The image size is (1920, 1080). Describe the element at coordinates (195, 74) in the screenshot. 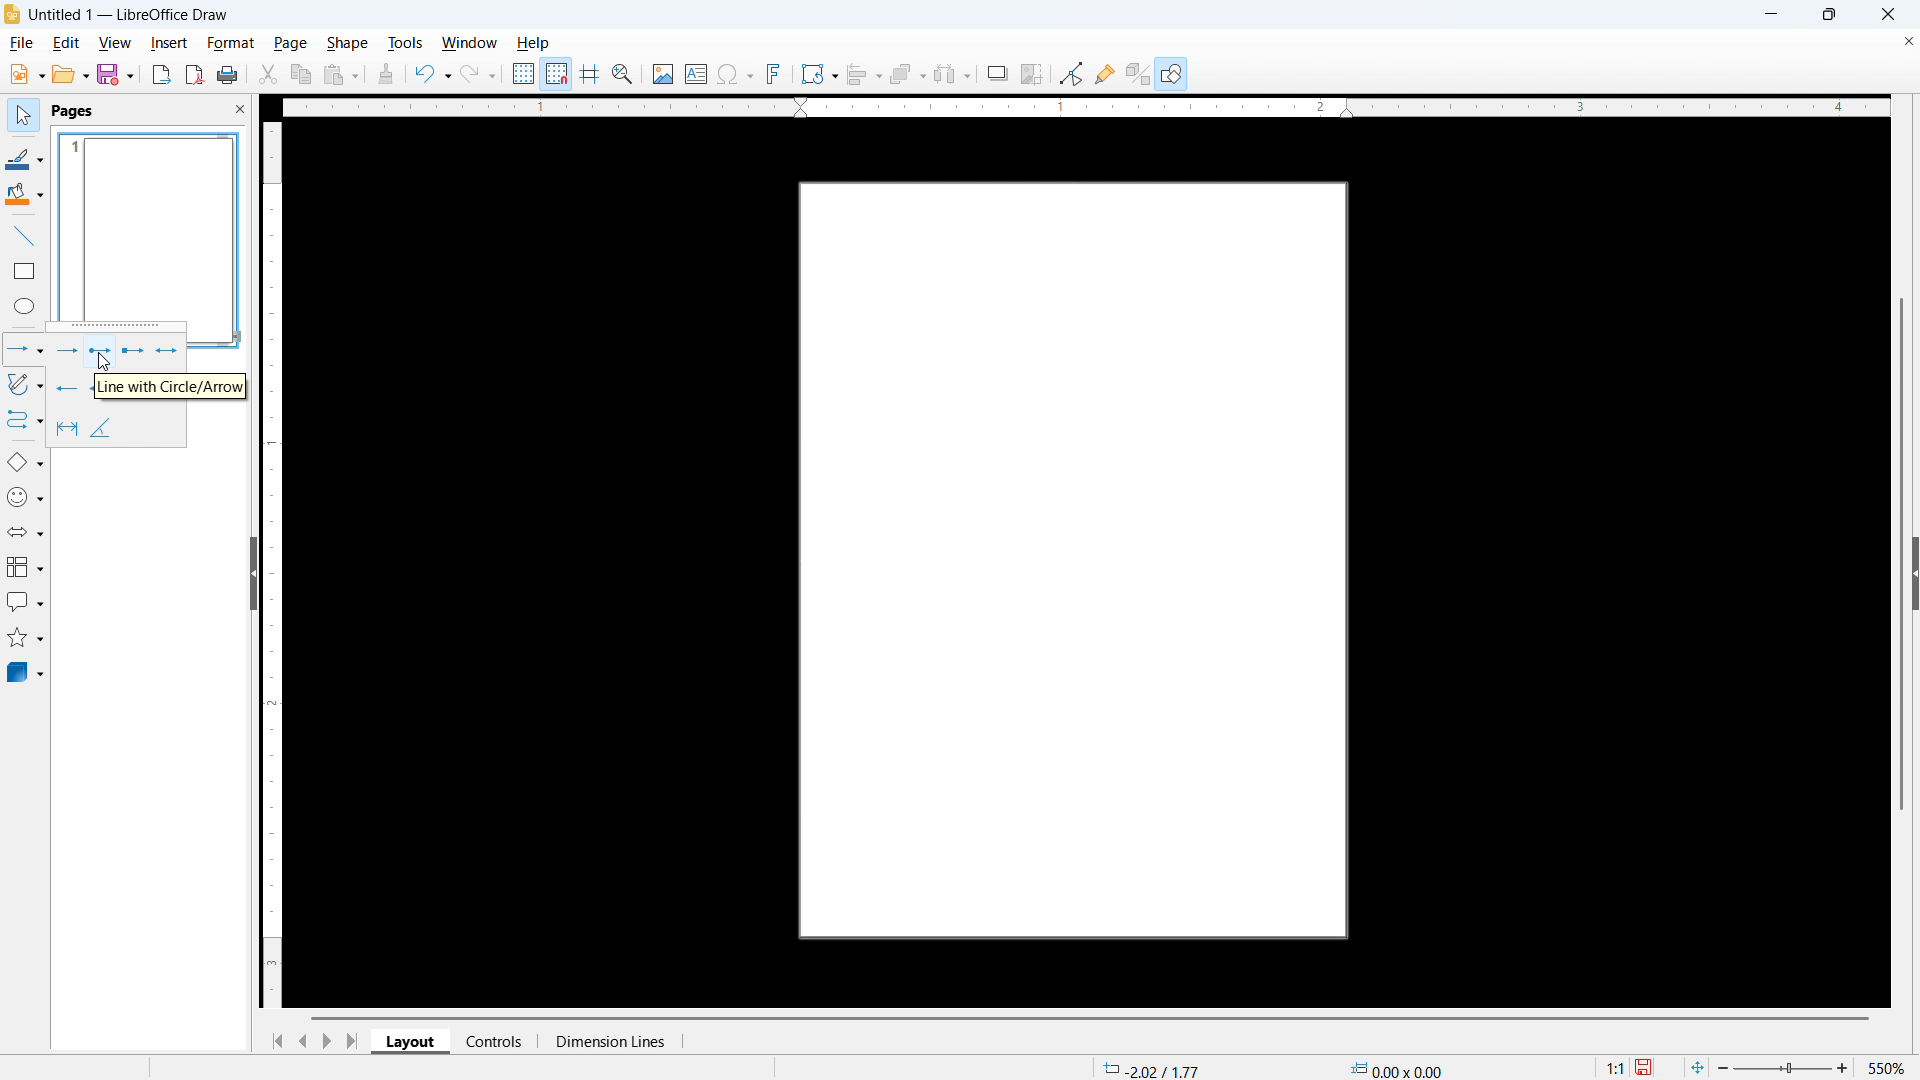

I see `Export as P D F ` at that location.